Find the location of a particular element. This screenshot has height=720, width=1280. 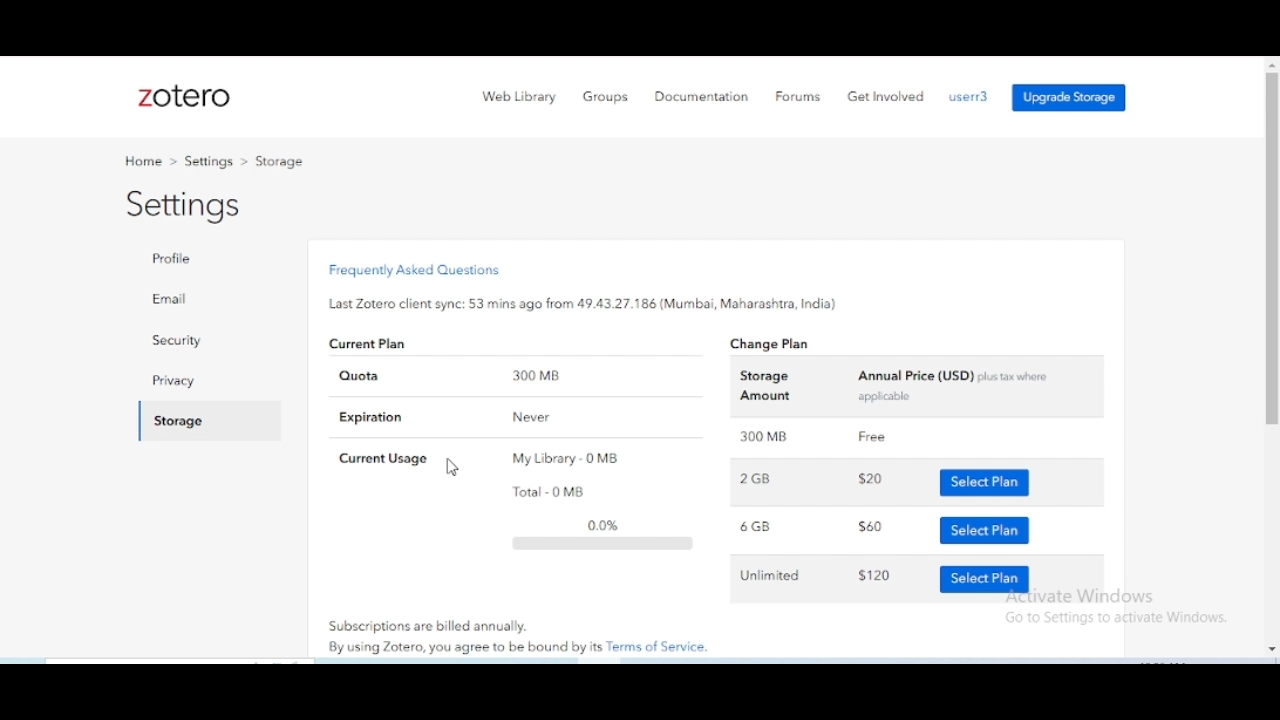

300 MB is located at coordinates (536, 374).